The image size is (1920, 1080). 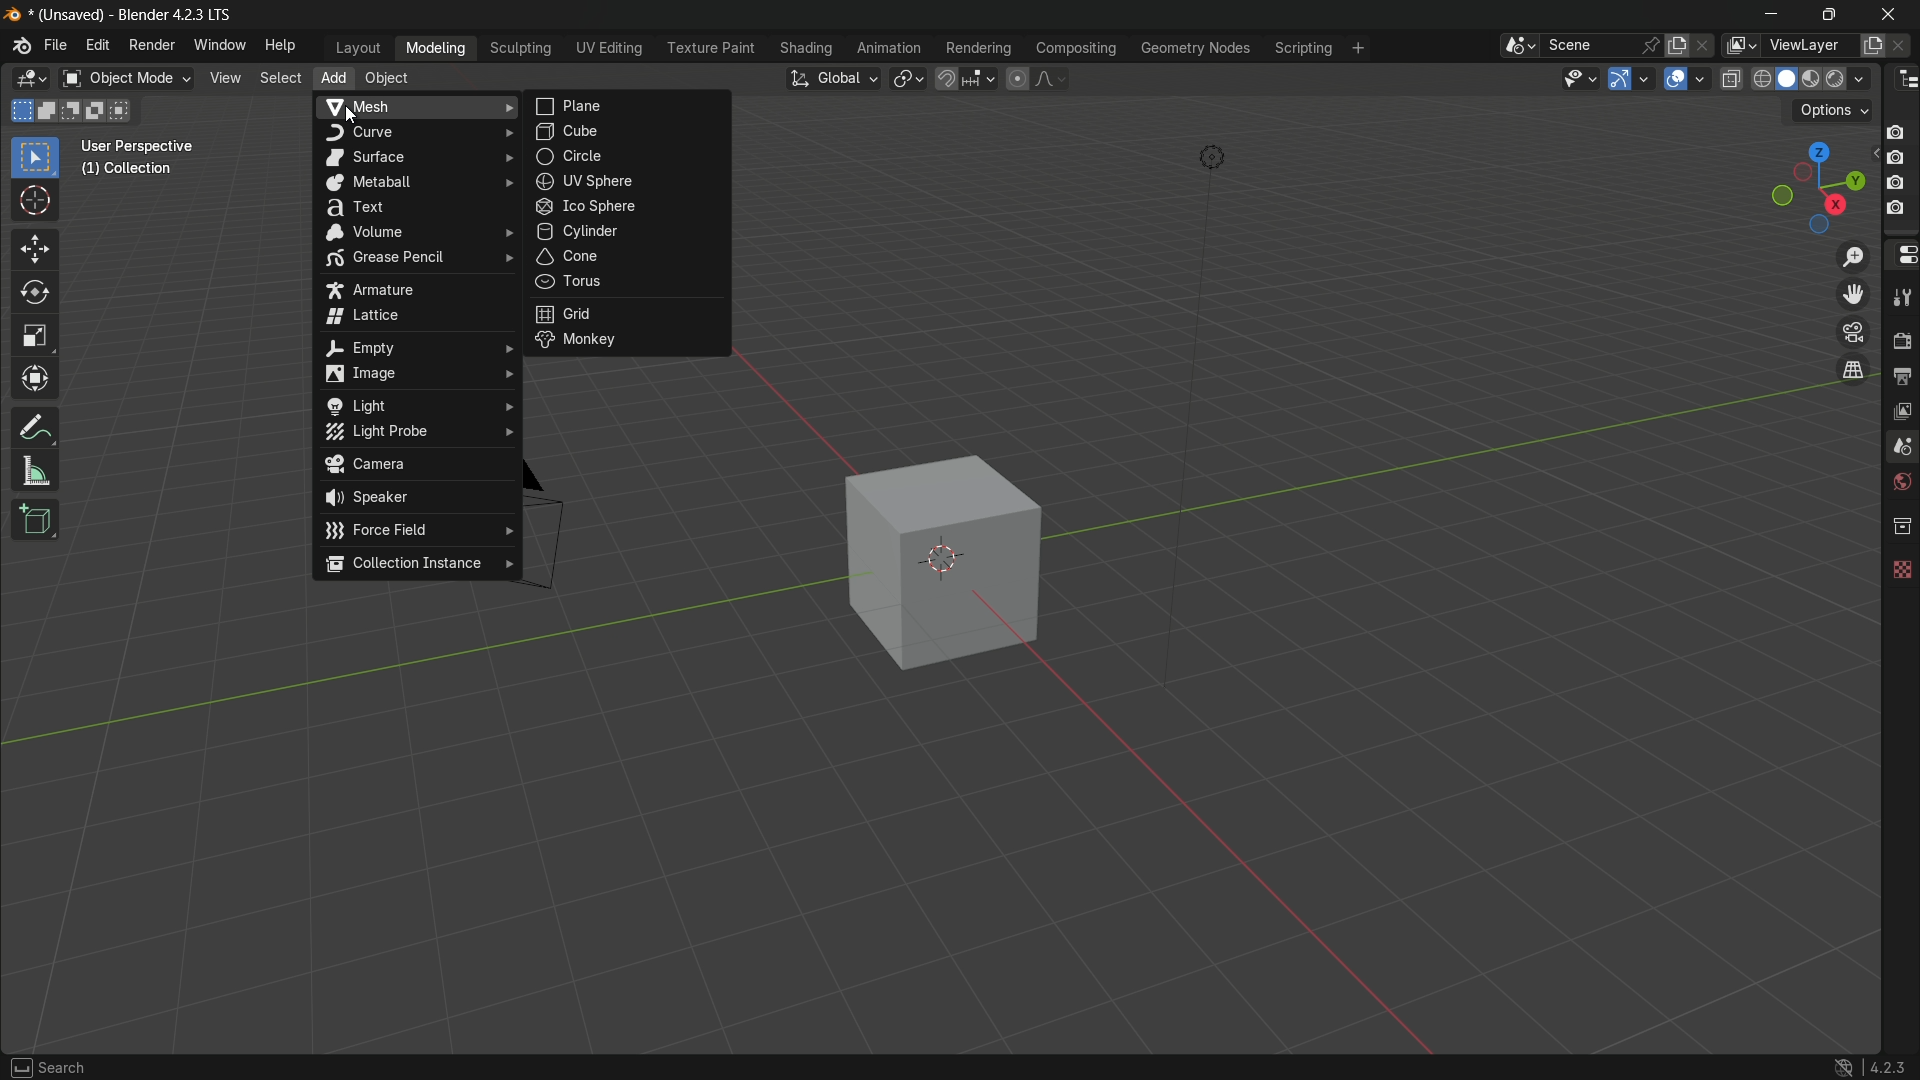 I want to click on switch the current view, so click(x=1852, y=369).